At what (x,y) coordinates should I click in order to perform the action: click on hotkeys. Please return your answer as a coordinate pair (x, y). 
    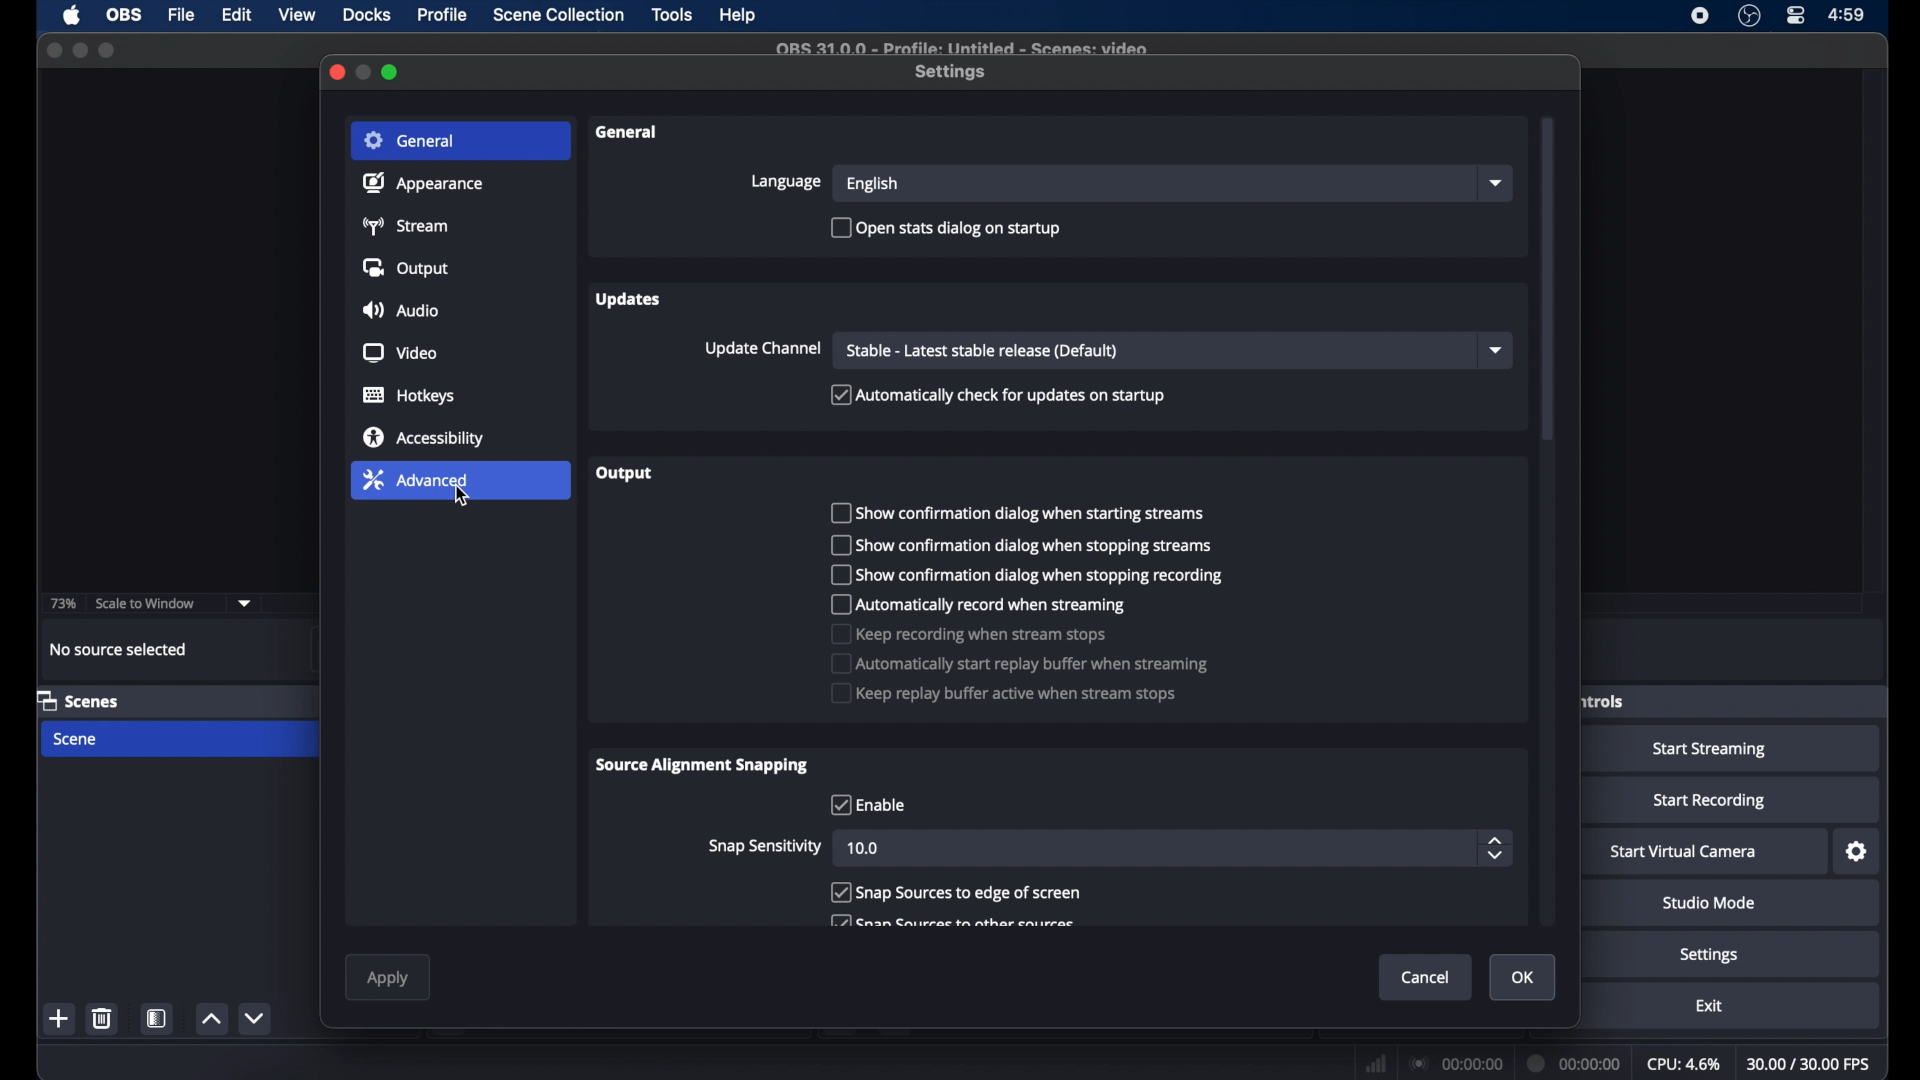
    Looking at the image, I should click on (409, 396).